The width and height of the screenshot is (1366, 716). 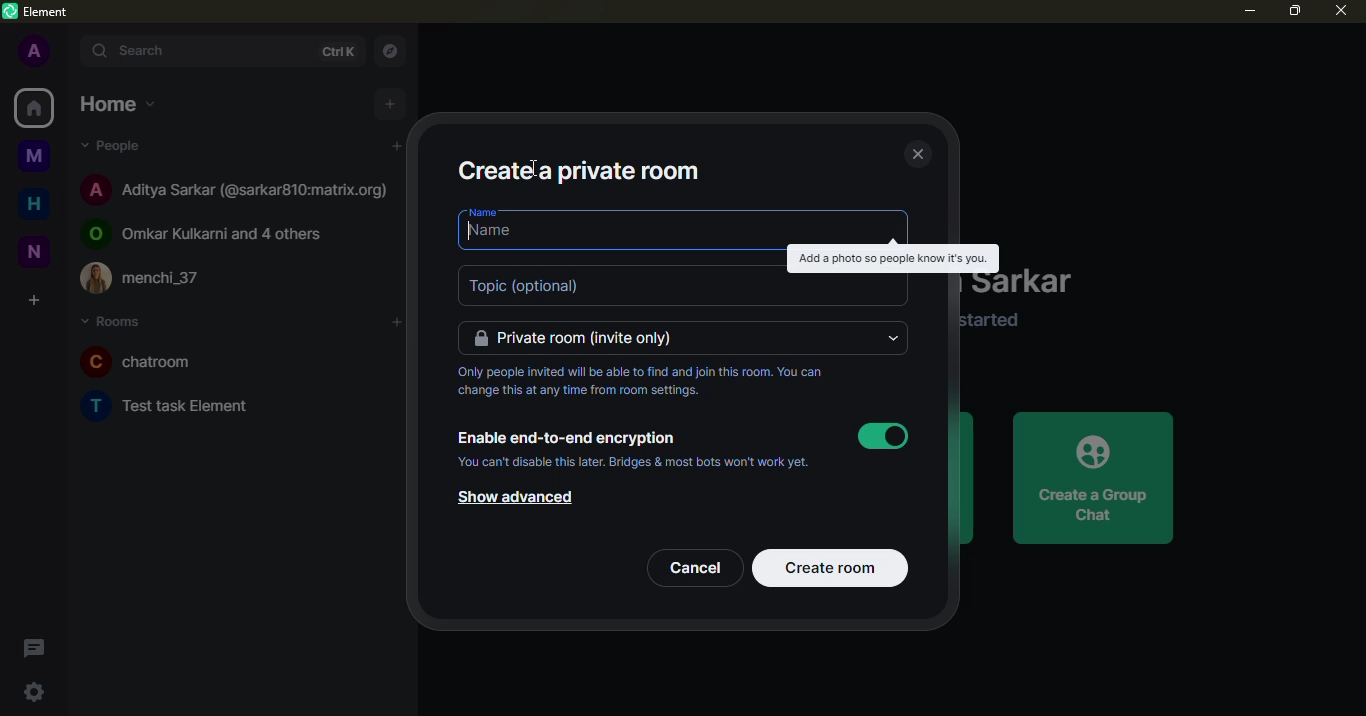 I want to click on show advanced, so click(x=521, y=498).